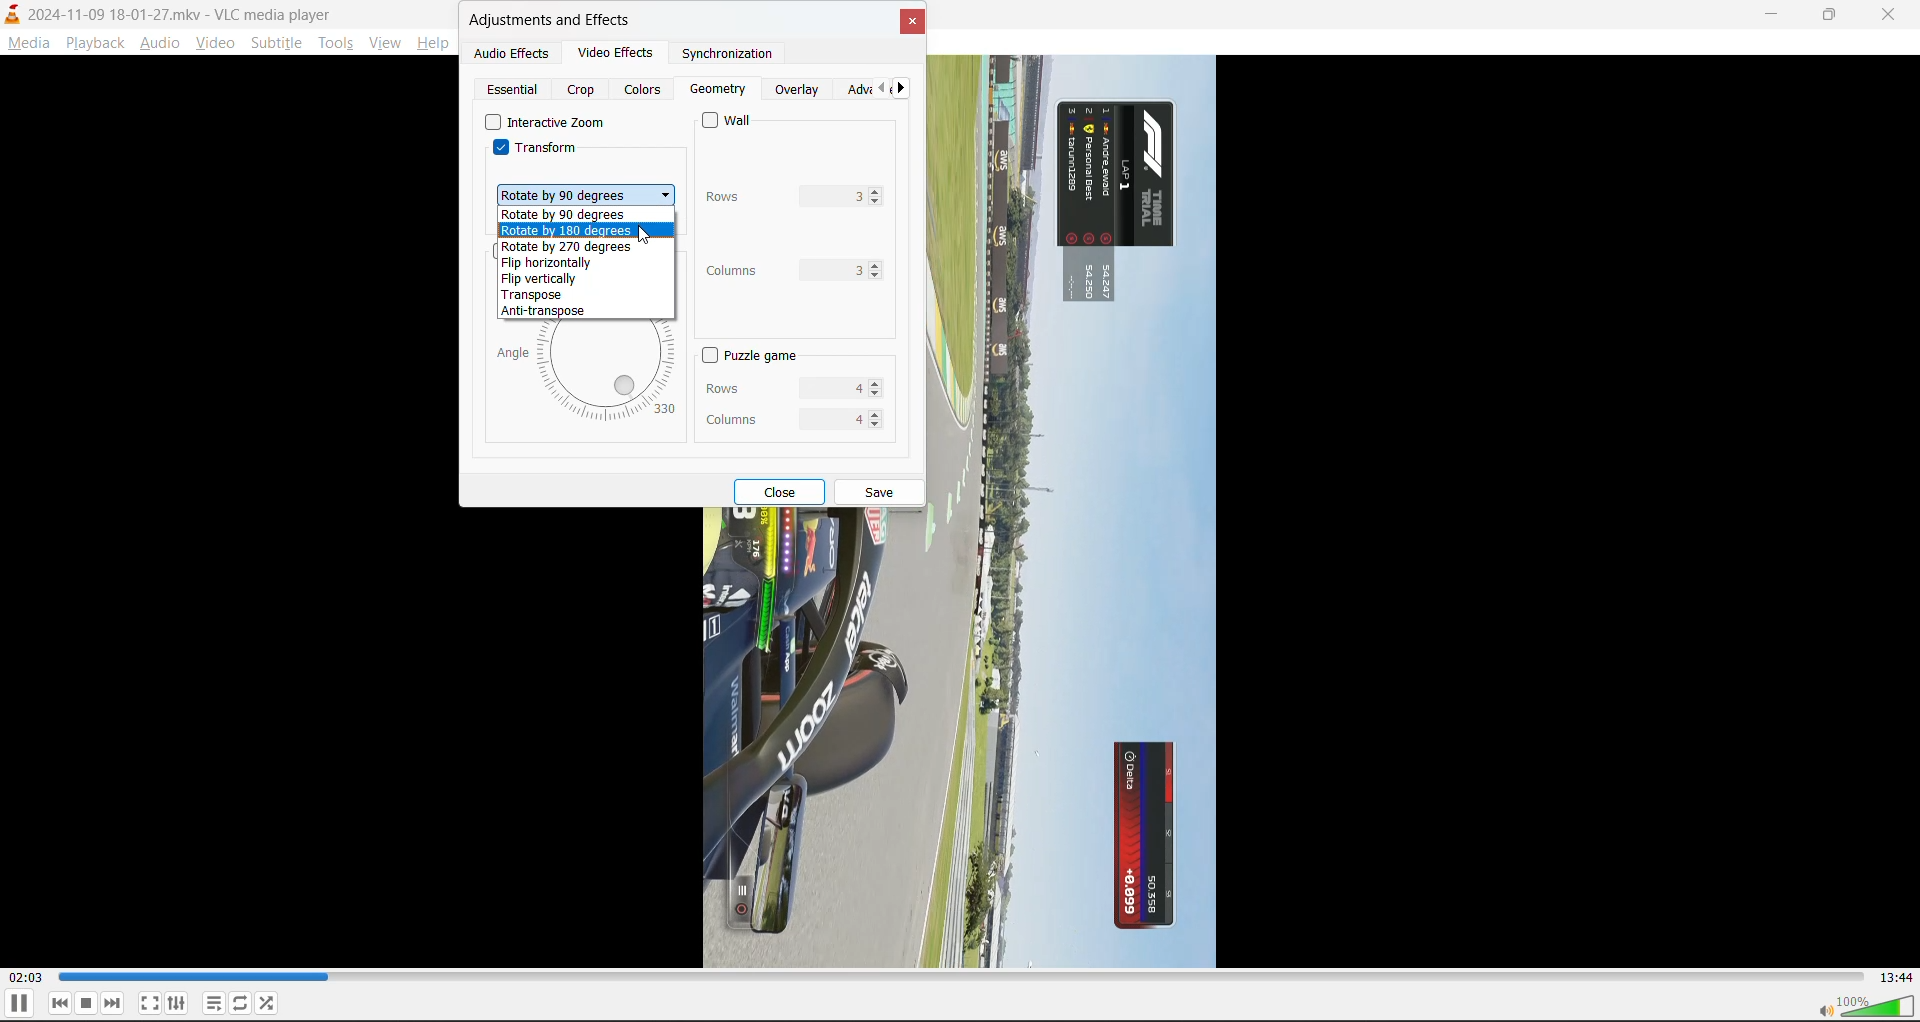  I want to click on transpose, so click(537, 296).